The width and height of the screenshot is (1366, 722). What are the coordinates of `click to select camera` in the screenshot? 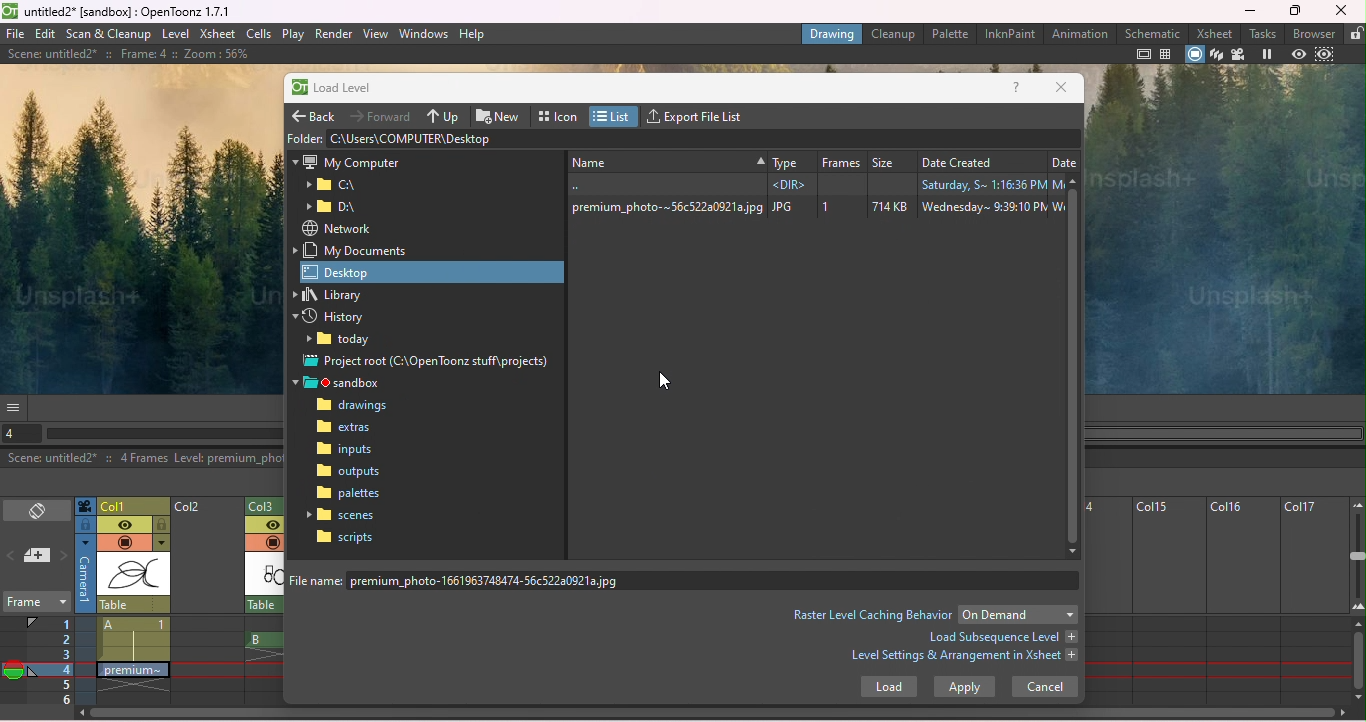 It's located at (85, 525).